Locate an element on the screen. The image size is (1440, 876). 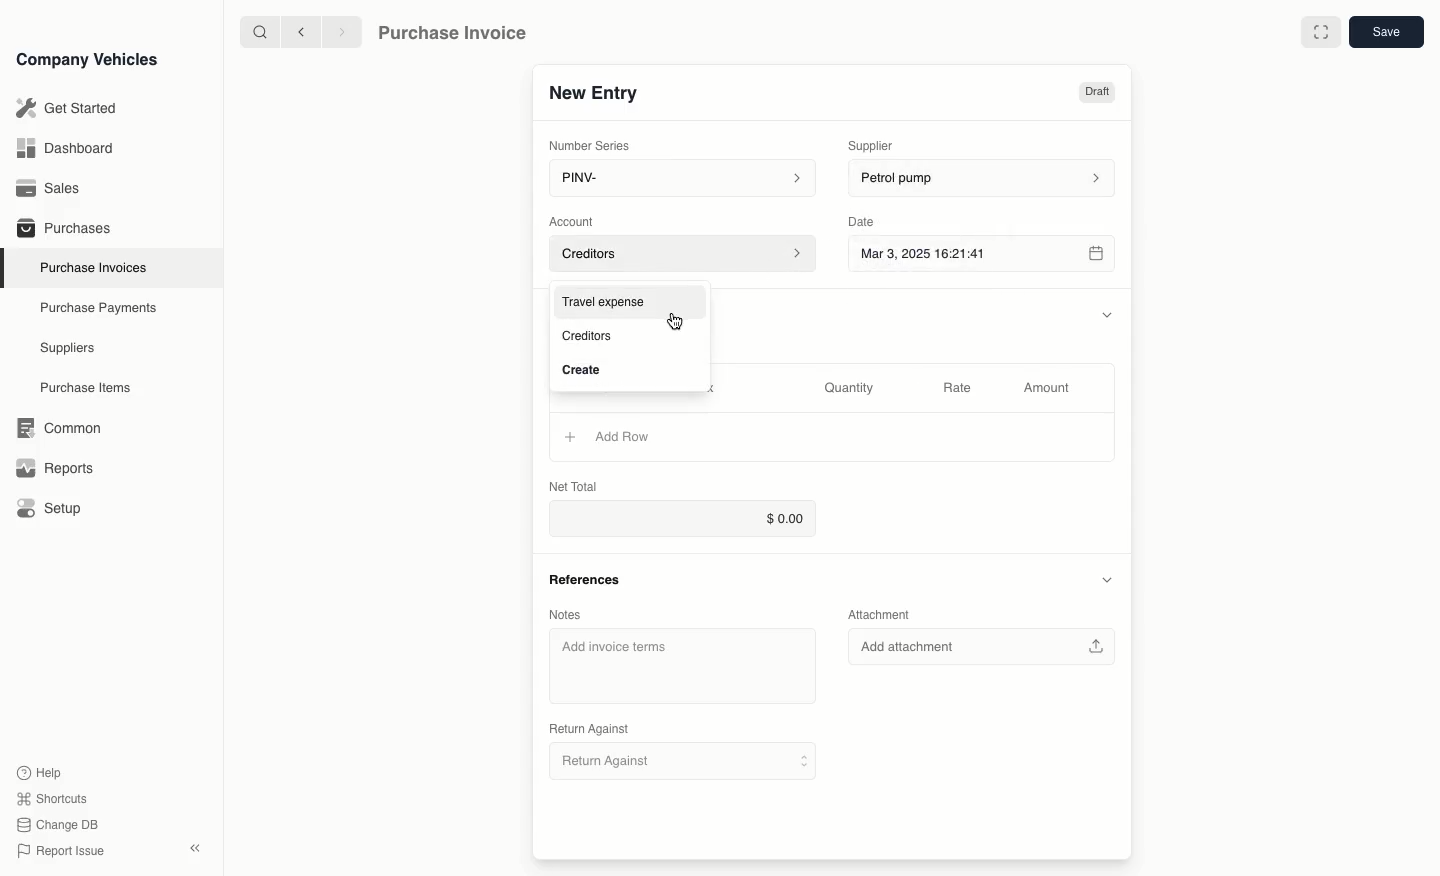
Draft is located at coordinates (1095, 90).